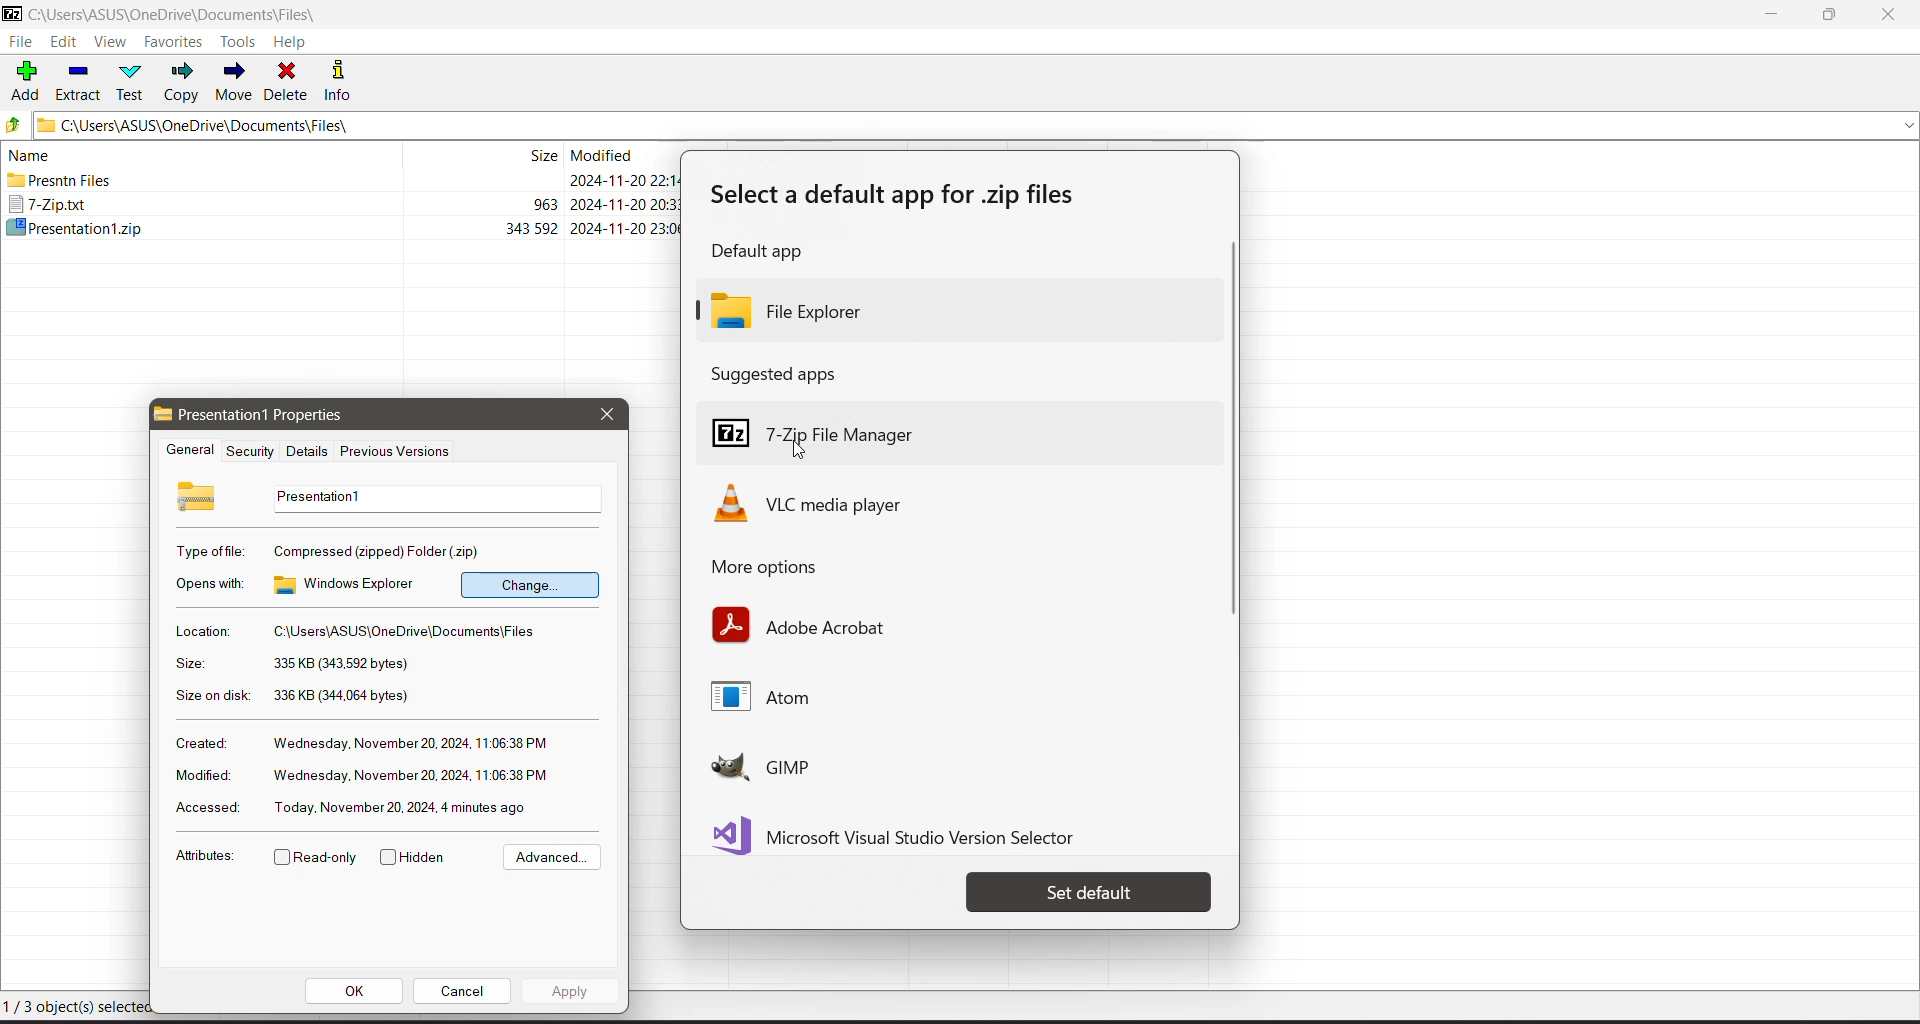 This screenshot has width=1920, height=1024. I want to click on Tools, so click(241, 41).